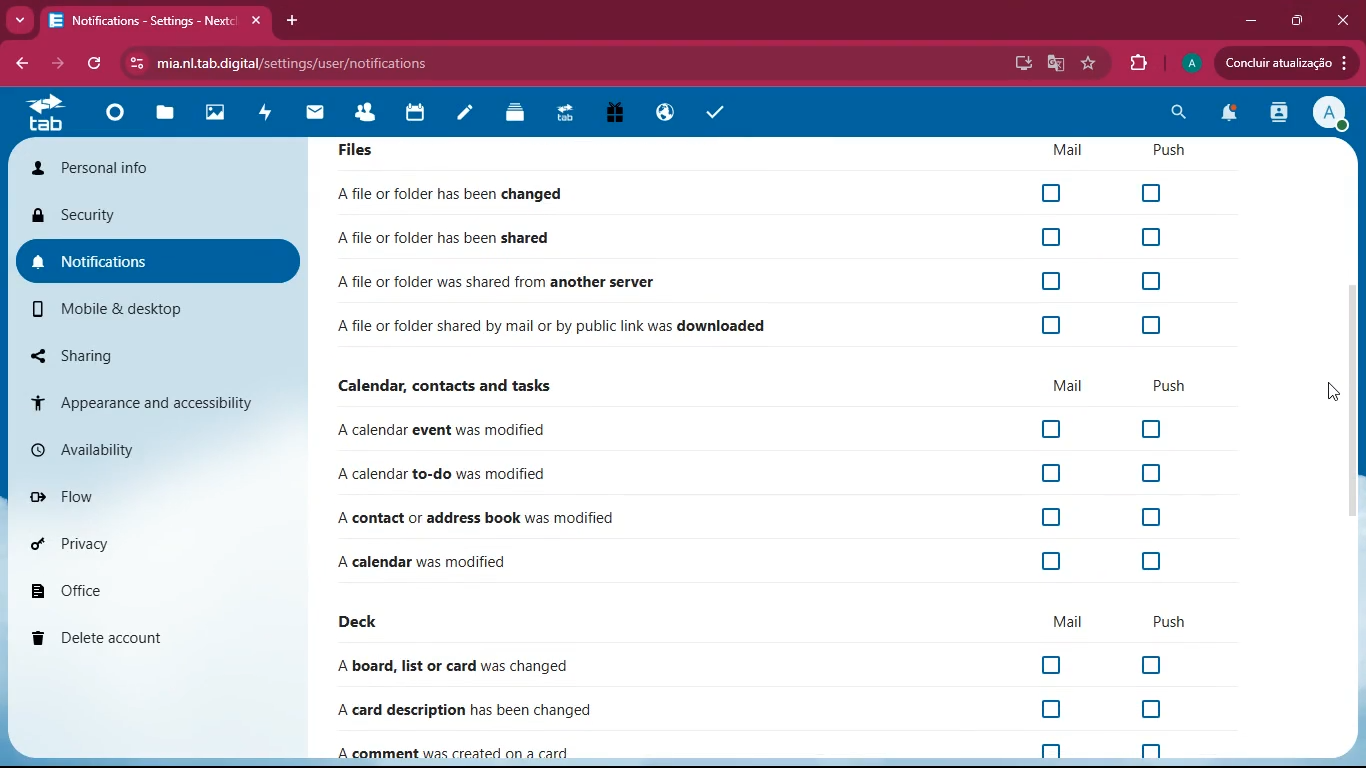 This screenshot has height=768, width=1366. Describe the element at coordinates (569, 116) in the screenshot. I see `tab` at that location.